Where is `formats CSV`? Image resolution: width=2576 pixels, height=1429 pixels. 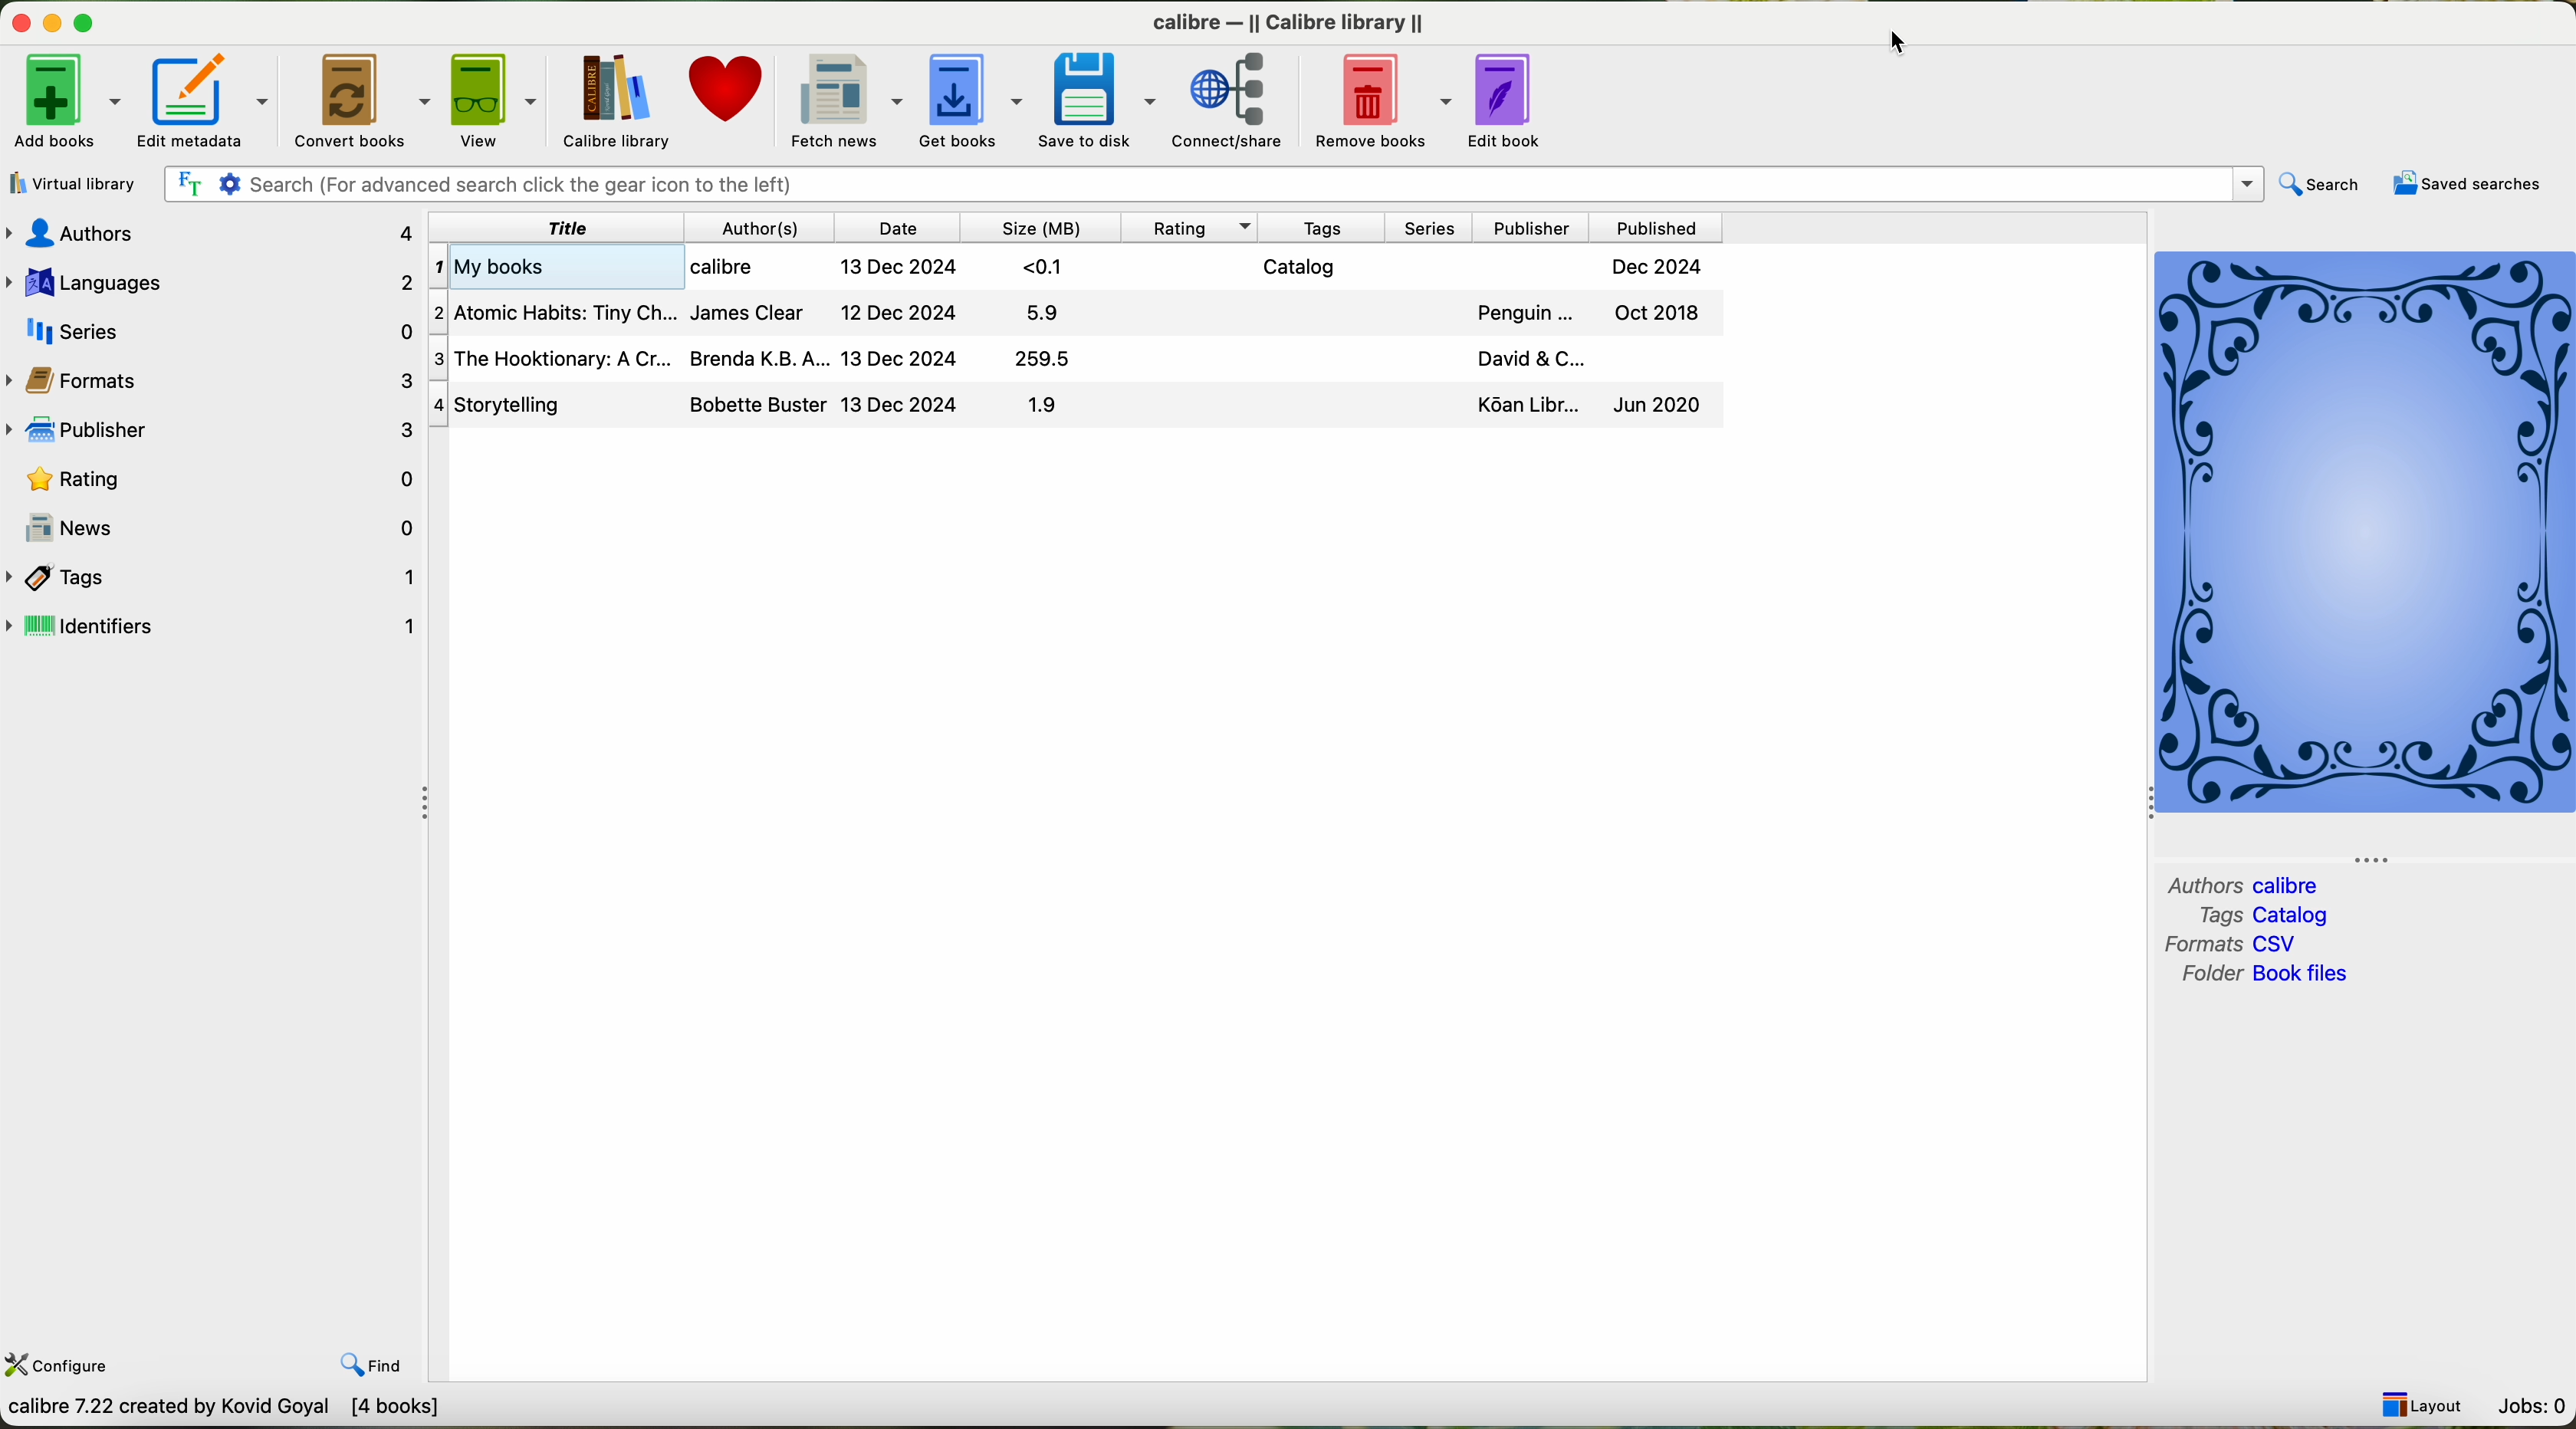 formats CSV is located at coordinates (2194, 946).